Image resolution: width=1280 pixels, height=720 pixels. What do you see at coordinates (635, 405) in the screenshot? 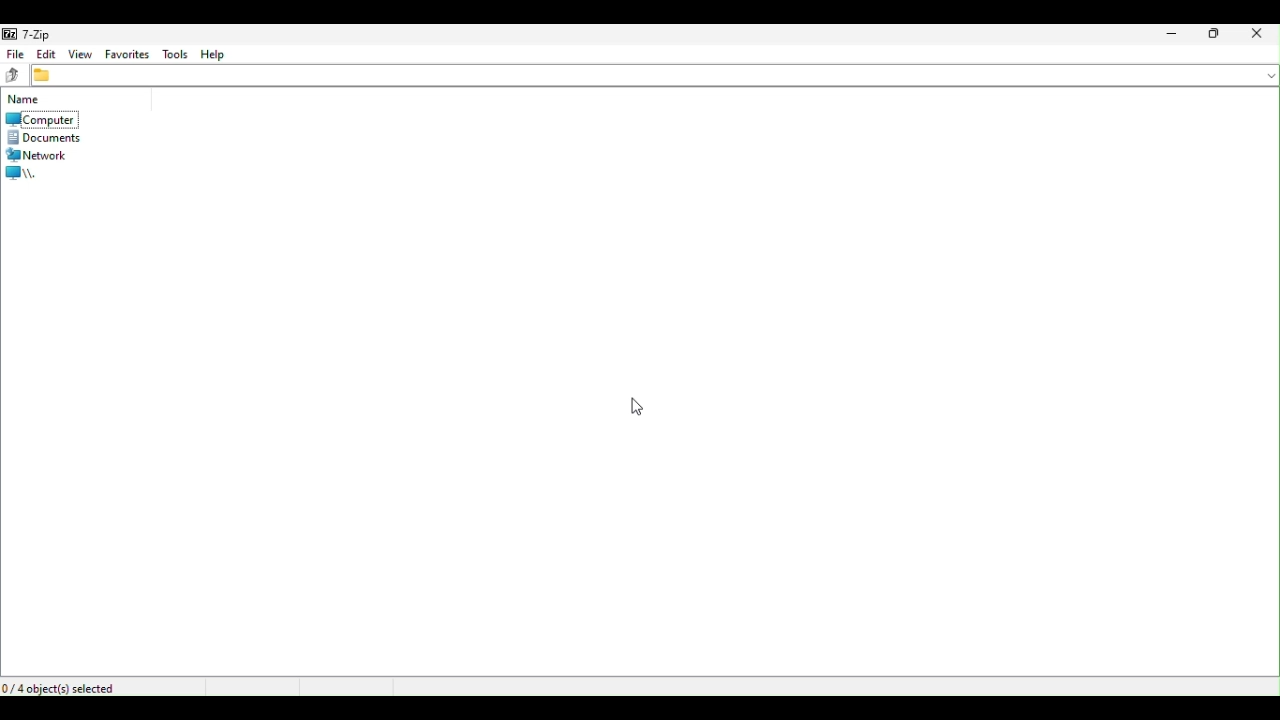
I see `cursor` at bounding box center [635, 405].